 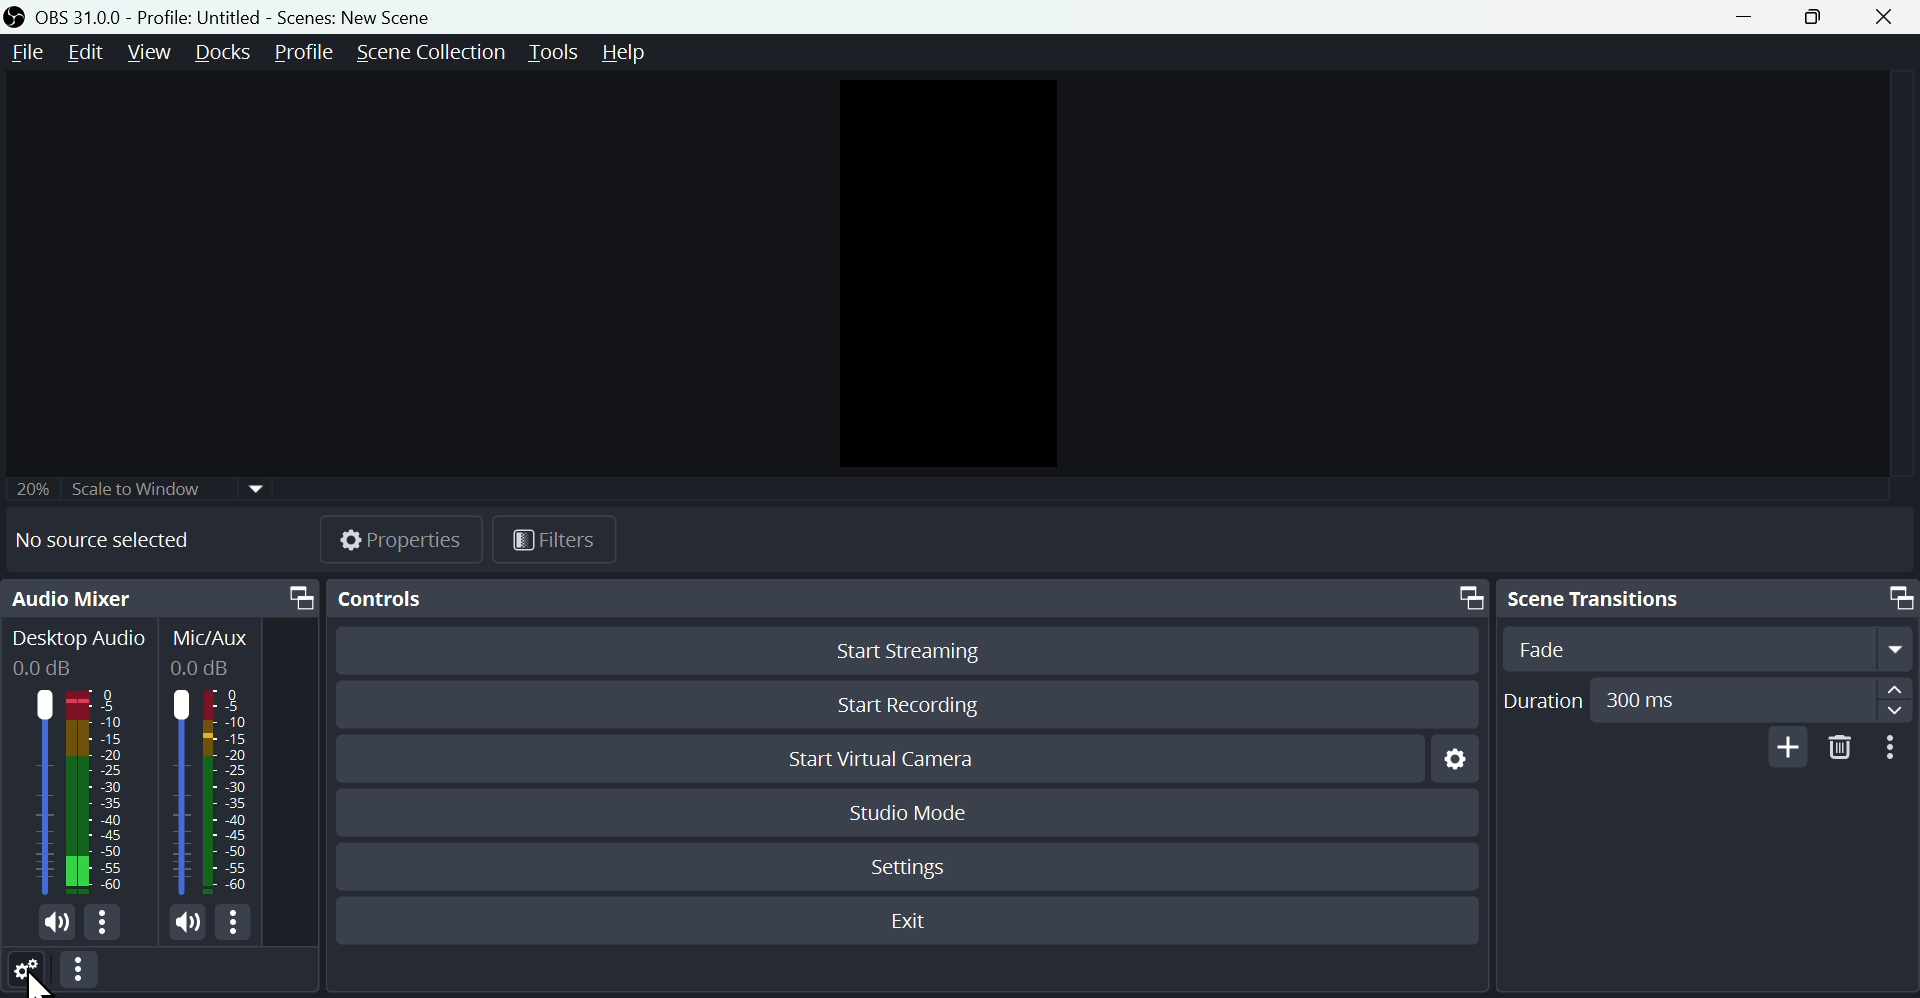 I want to click on Start recording, so click(x=919, y=701).